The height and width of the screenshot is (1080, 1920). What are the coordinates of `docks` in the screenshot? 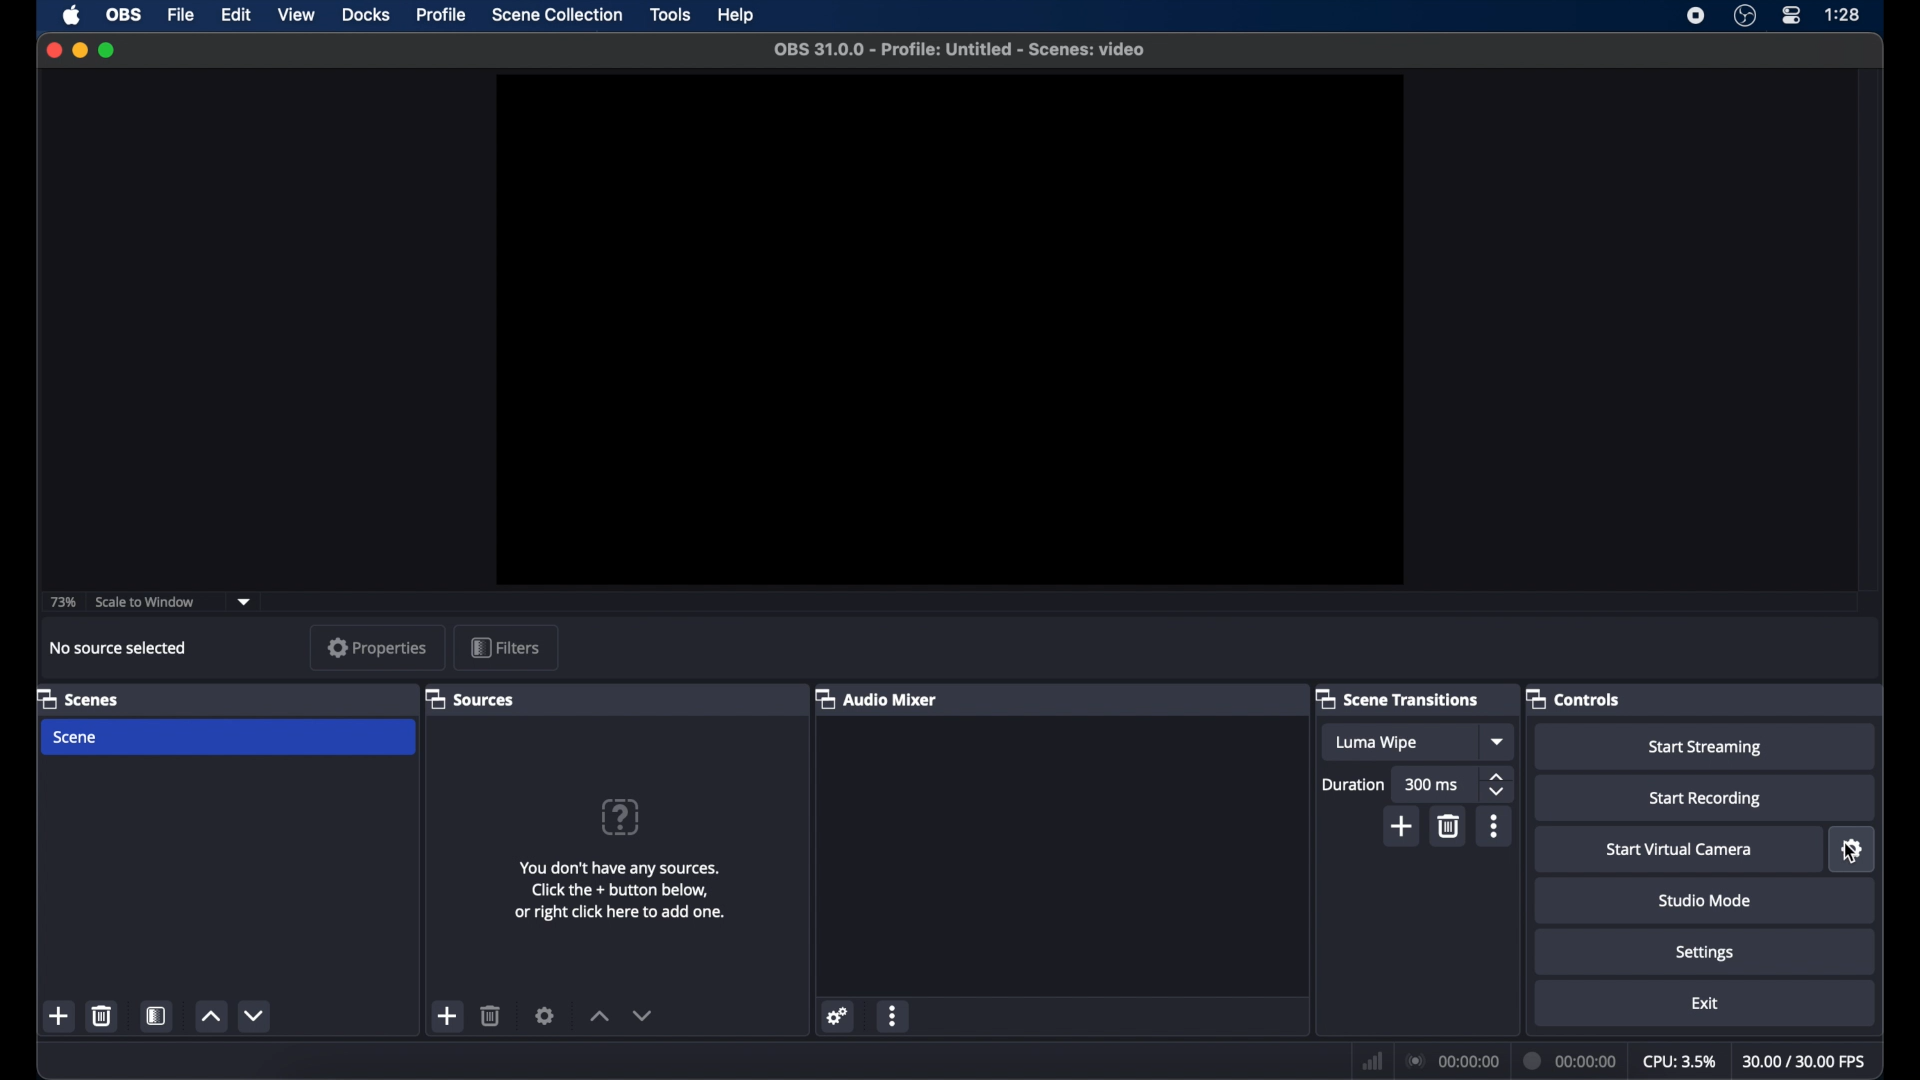 It's located at (366, 16).